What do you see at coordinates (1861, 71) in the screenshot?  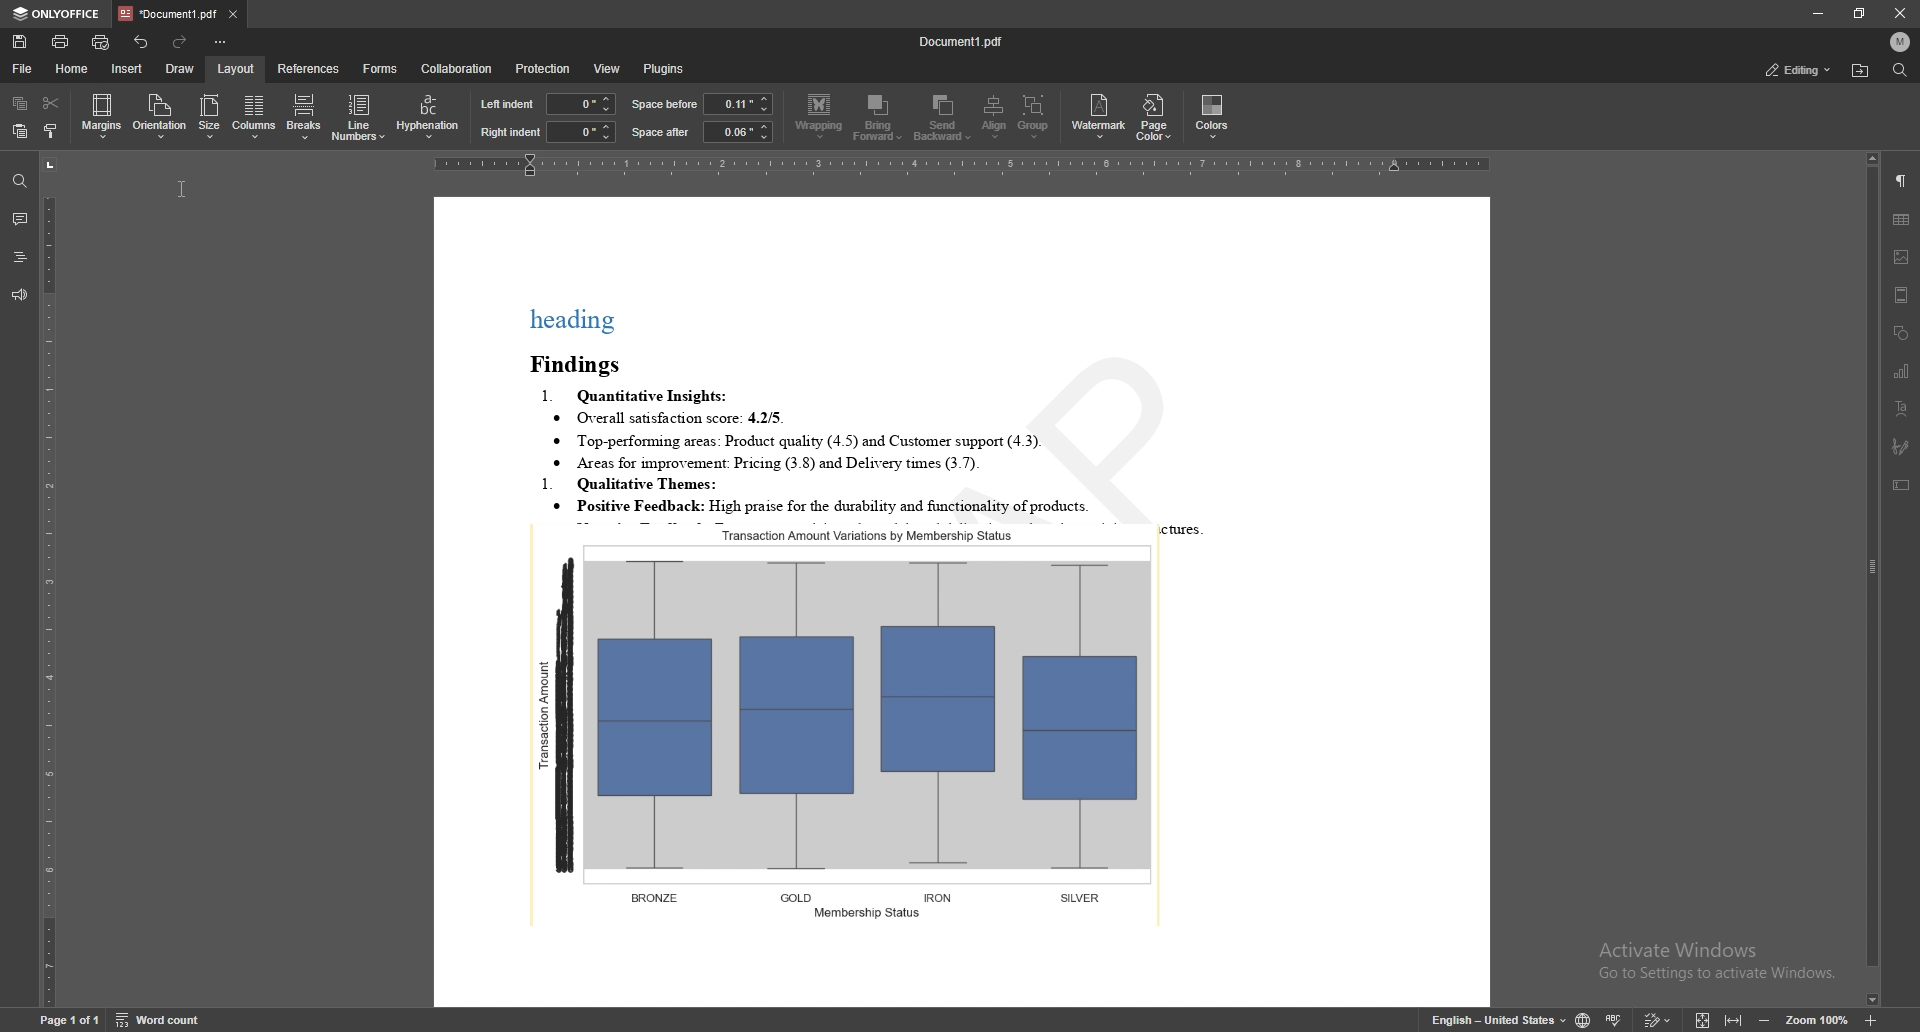 I see `locate file` at bounding box center [1861, 71].